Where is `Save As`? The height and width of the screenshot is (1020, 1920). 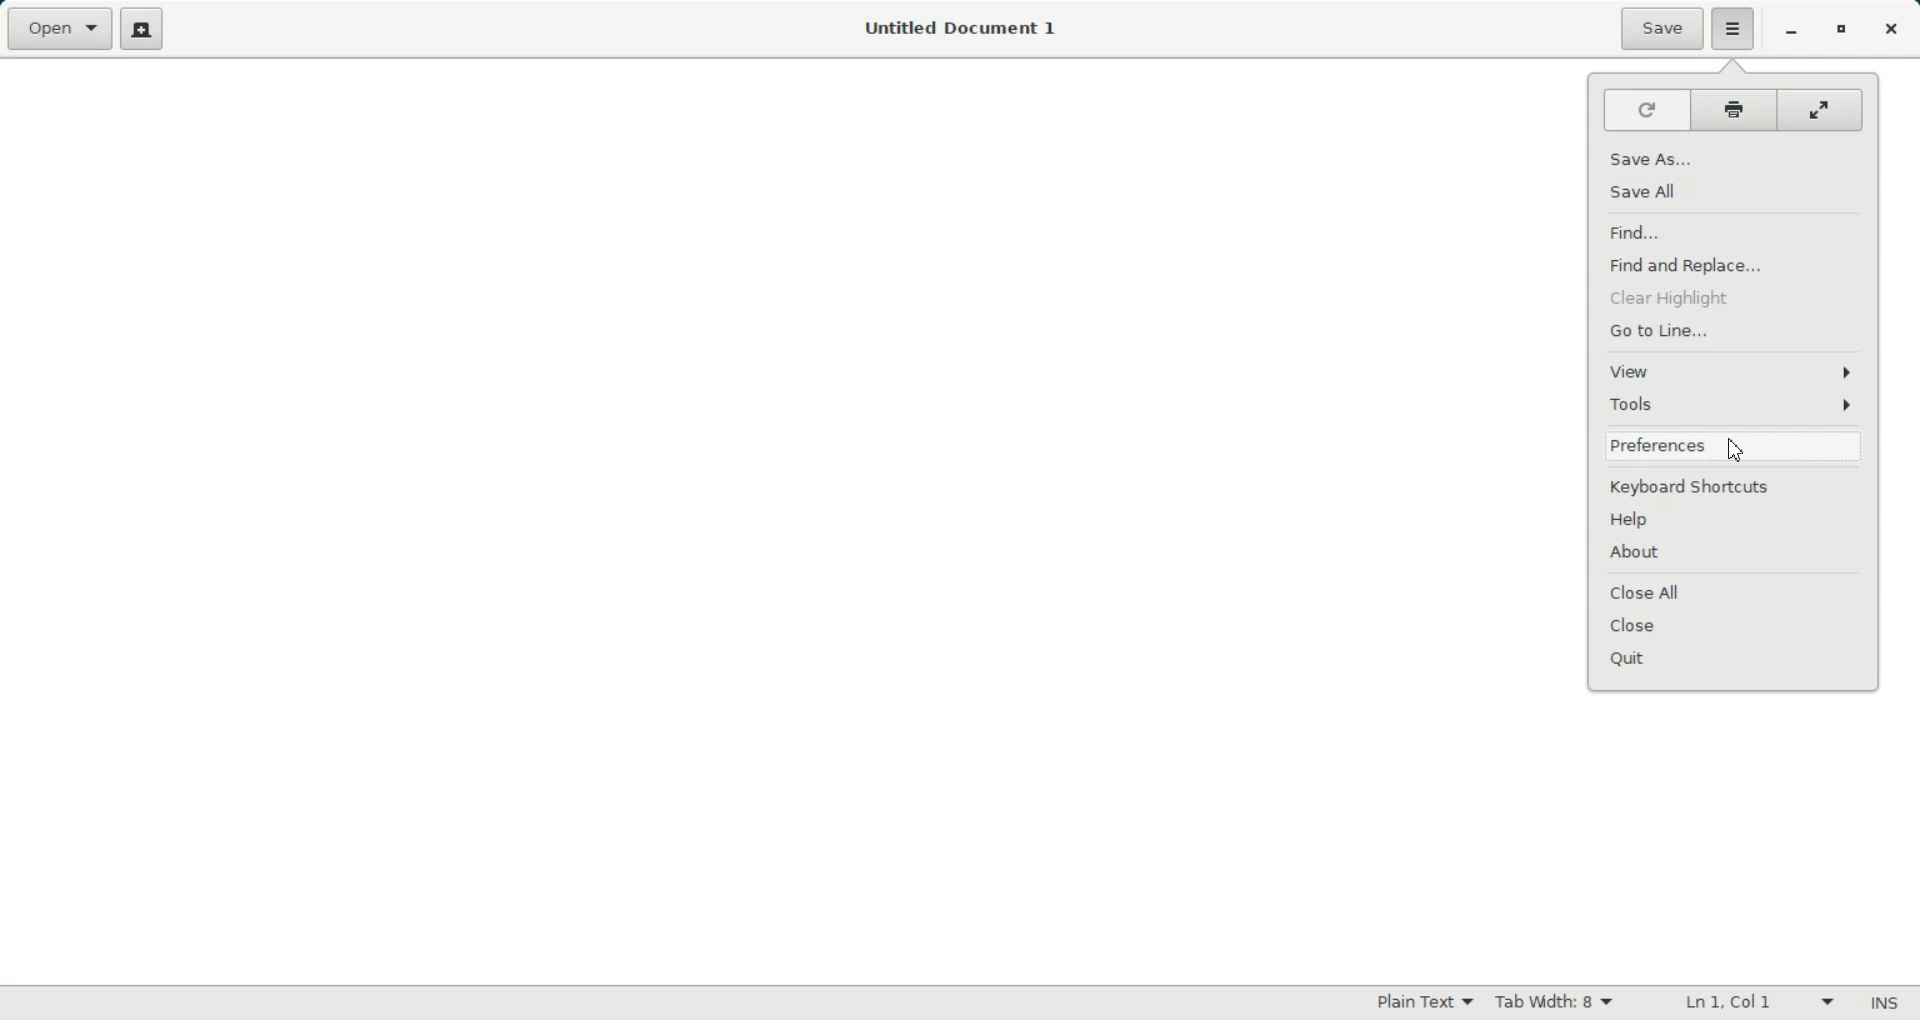
Save As is located at coordinates (1734, 160).